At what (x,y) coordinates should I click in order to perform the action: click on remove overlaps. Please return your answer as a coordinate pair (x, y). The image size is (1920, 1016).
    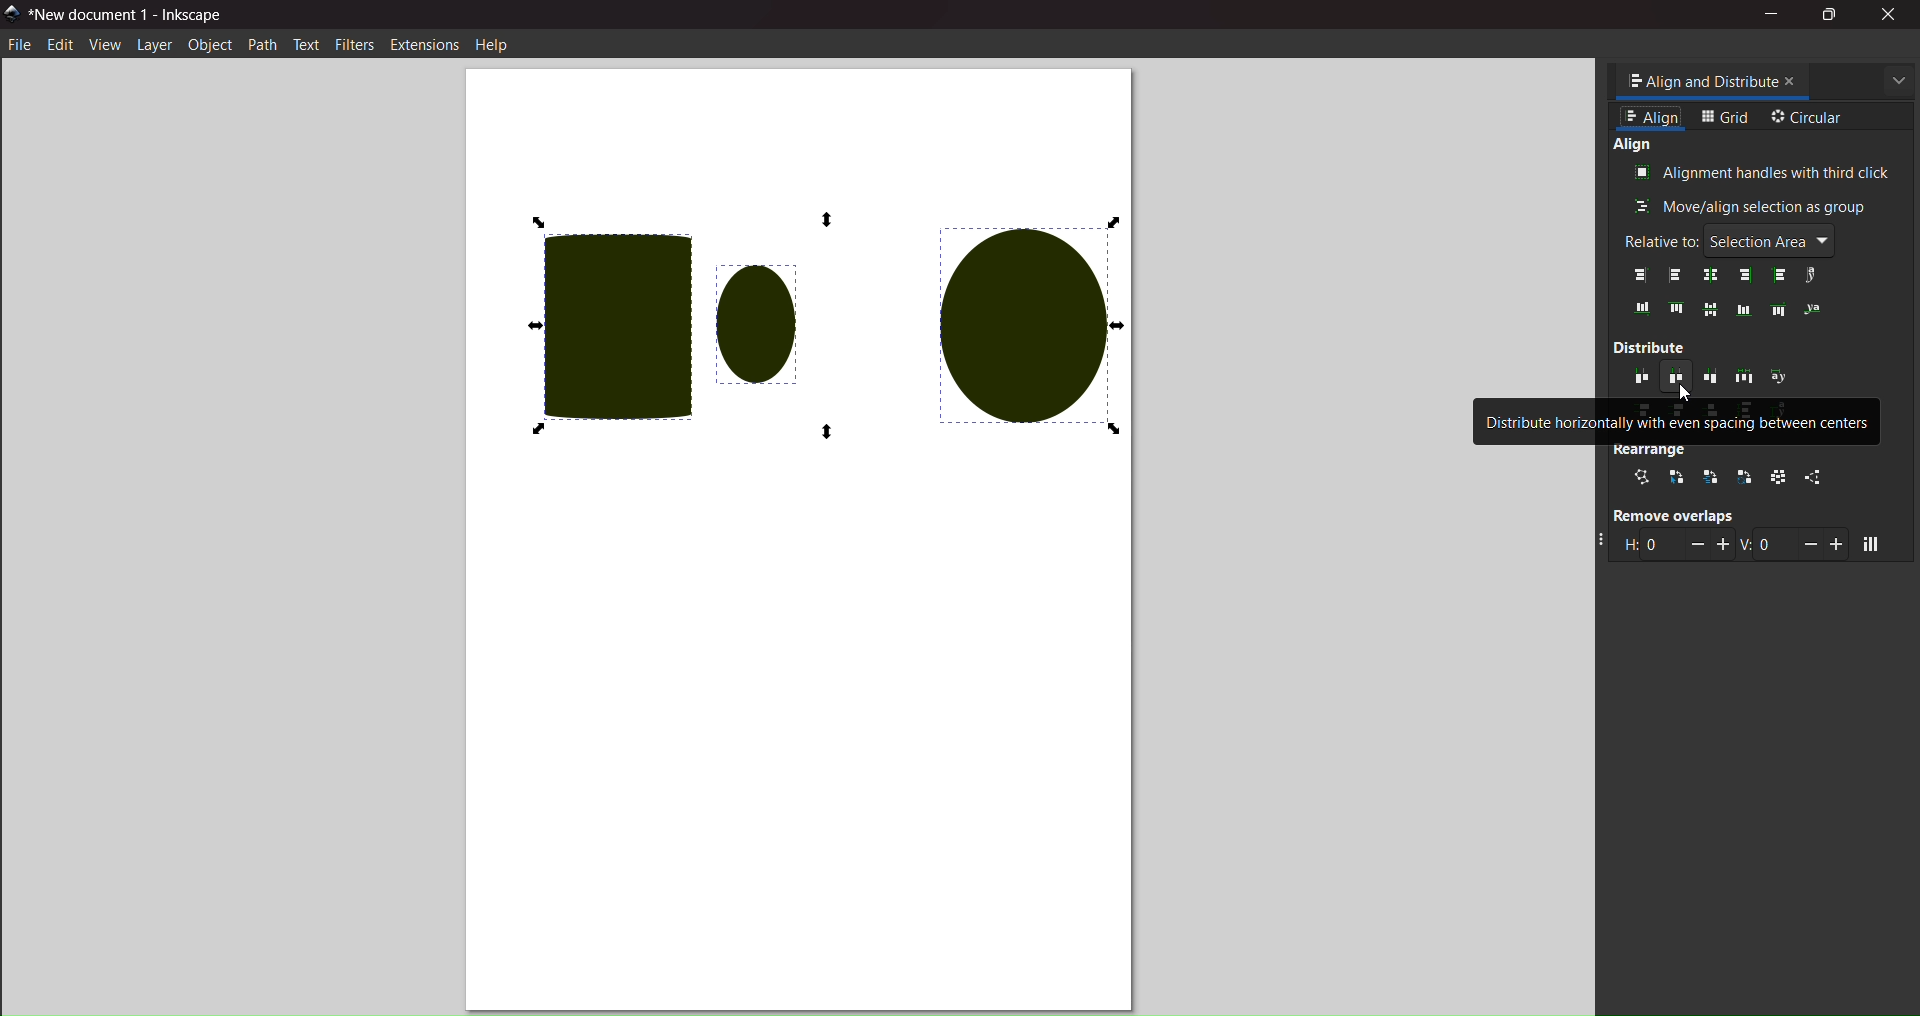
    Looking at the image, I should click on (1667, 514).